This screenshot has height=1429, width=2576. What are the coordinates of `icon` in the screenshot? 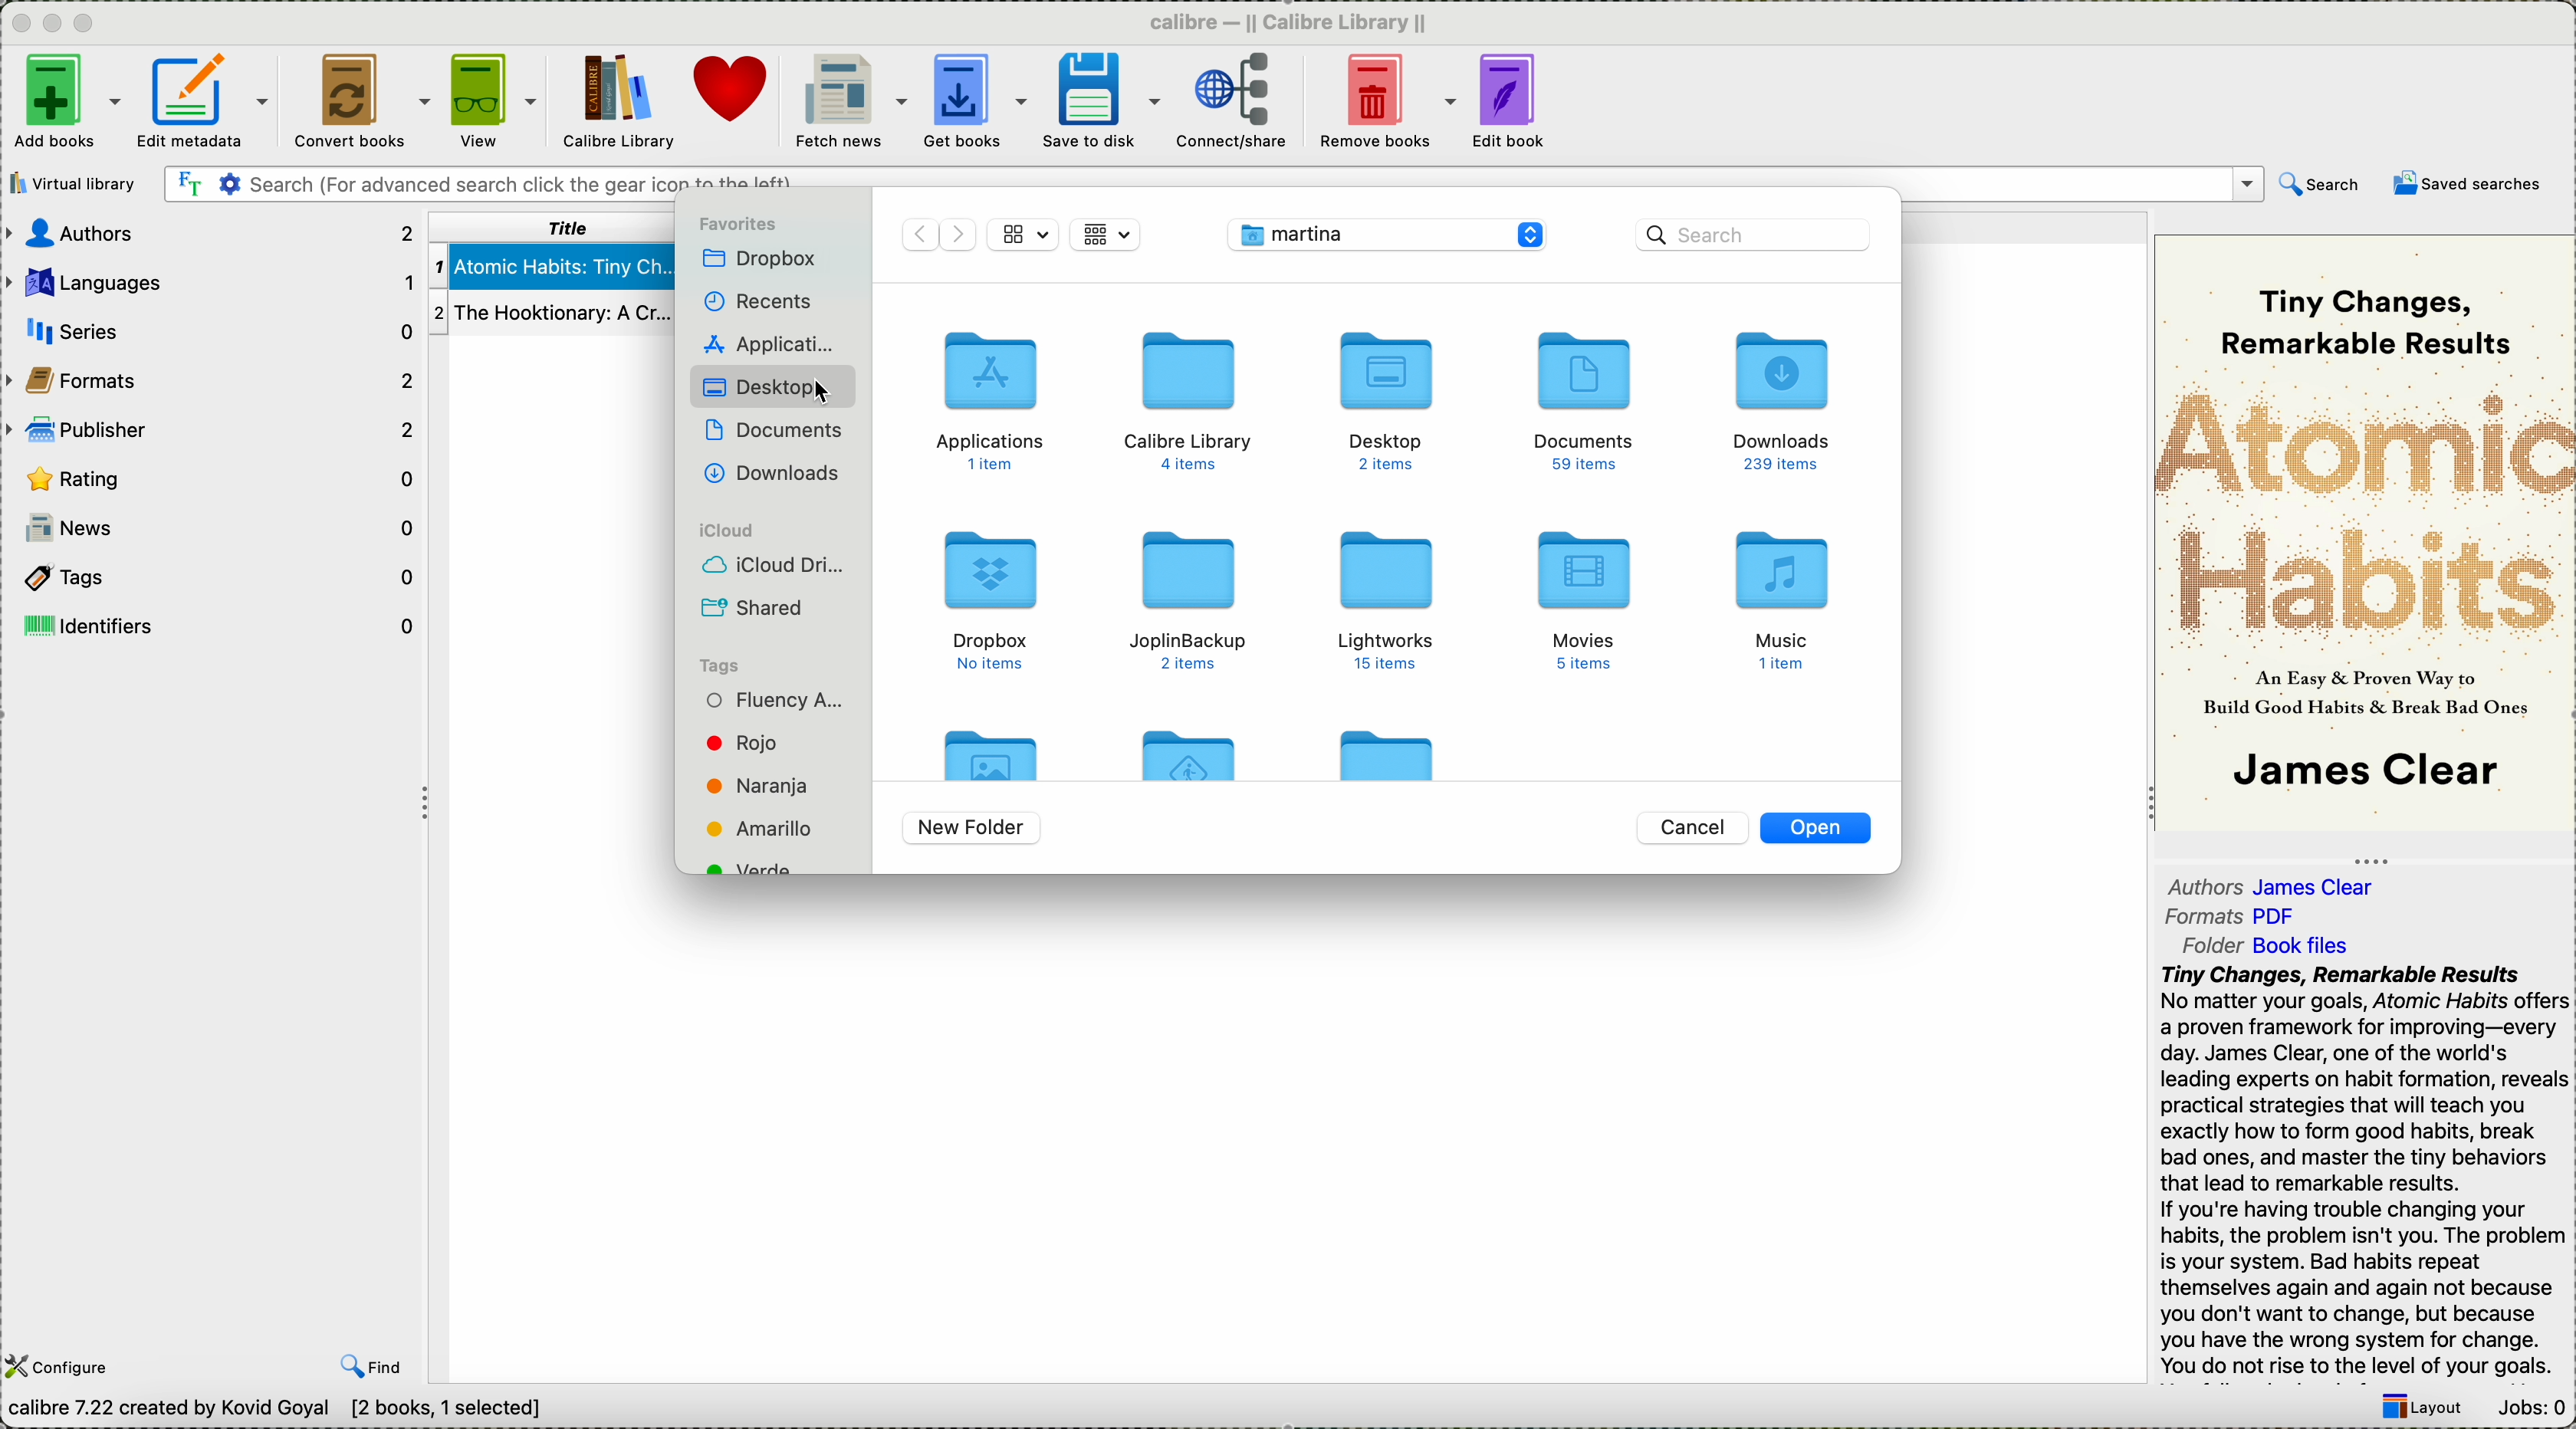 It's located at (935, 234).